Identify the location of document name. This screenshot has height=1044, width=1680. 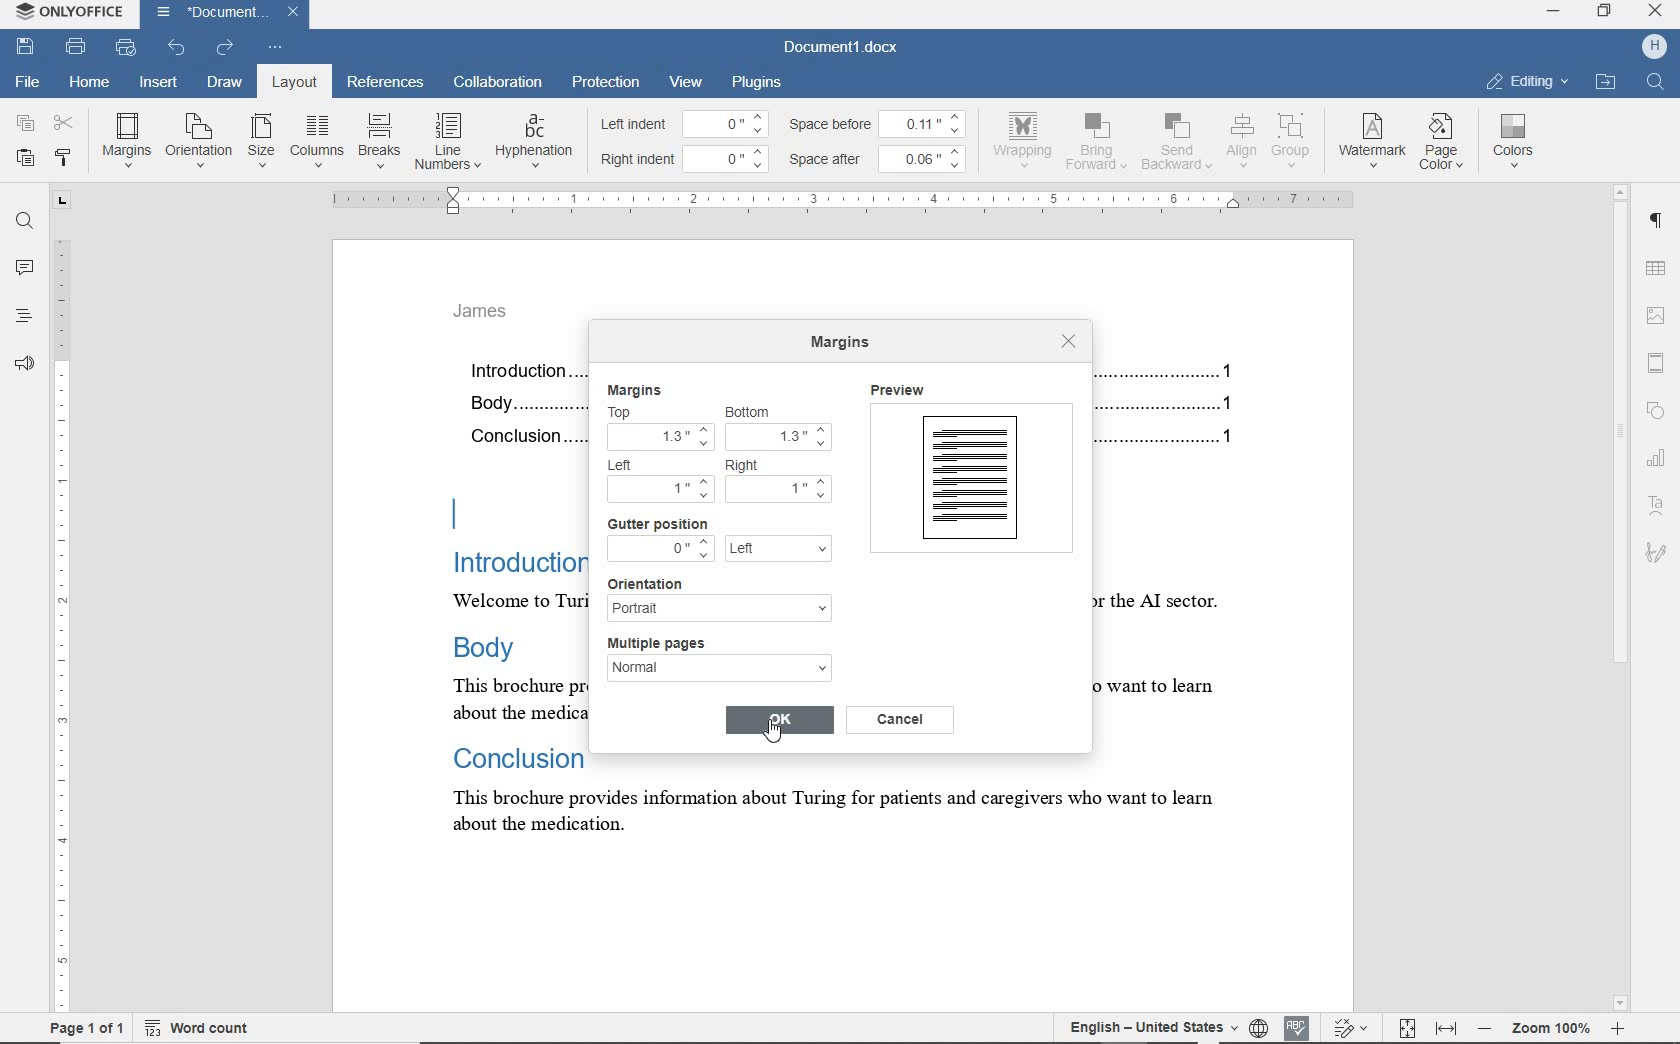
(842, 48).